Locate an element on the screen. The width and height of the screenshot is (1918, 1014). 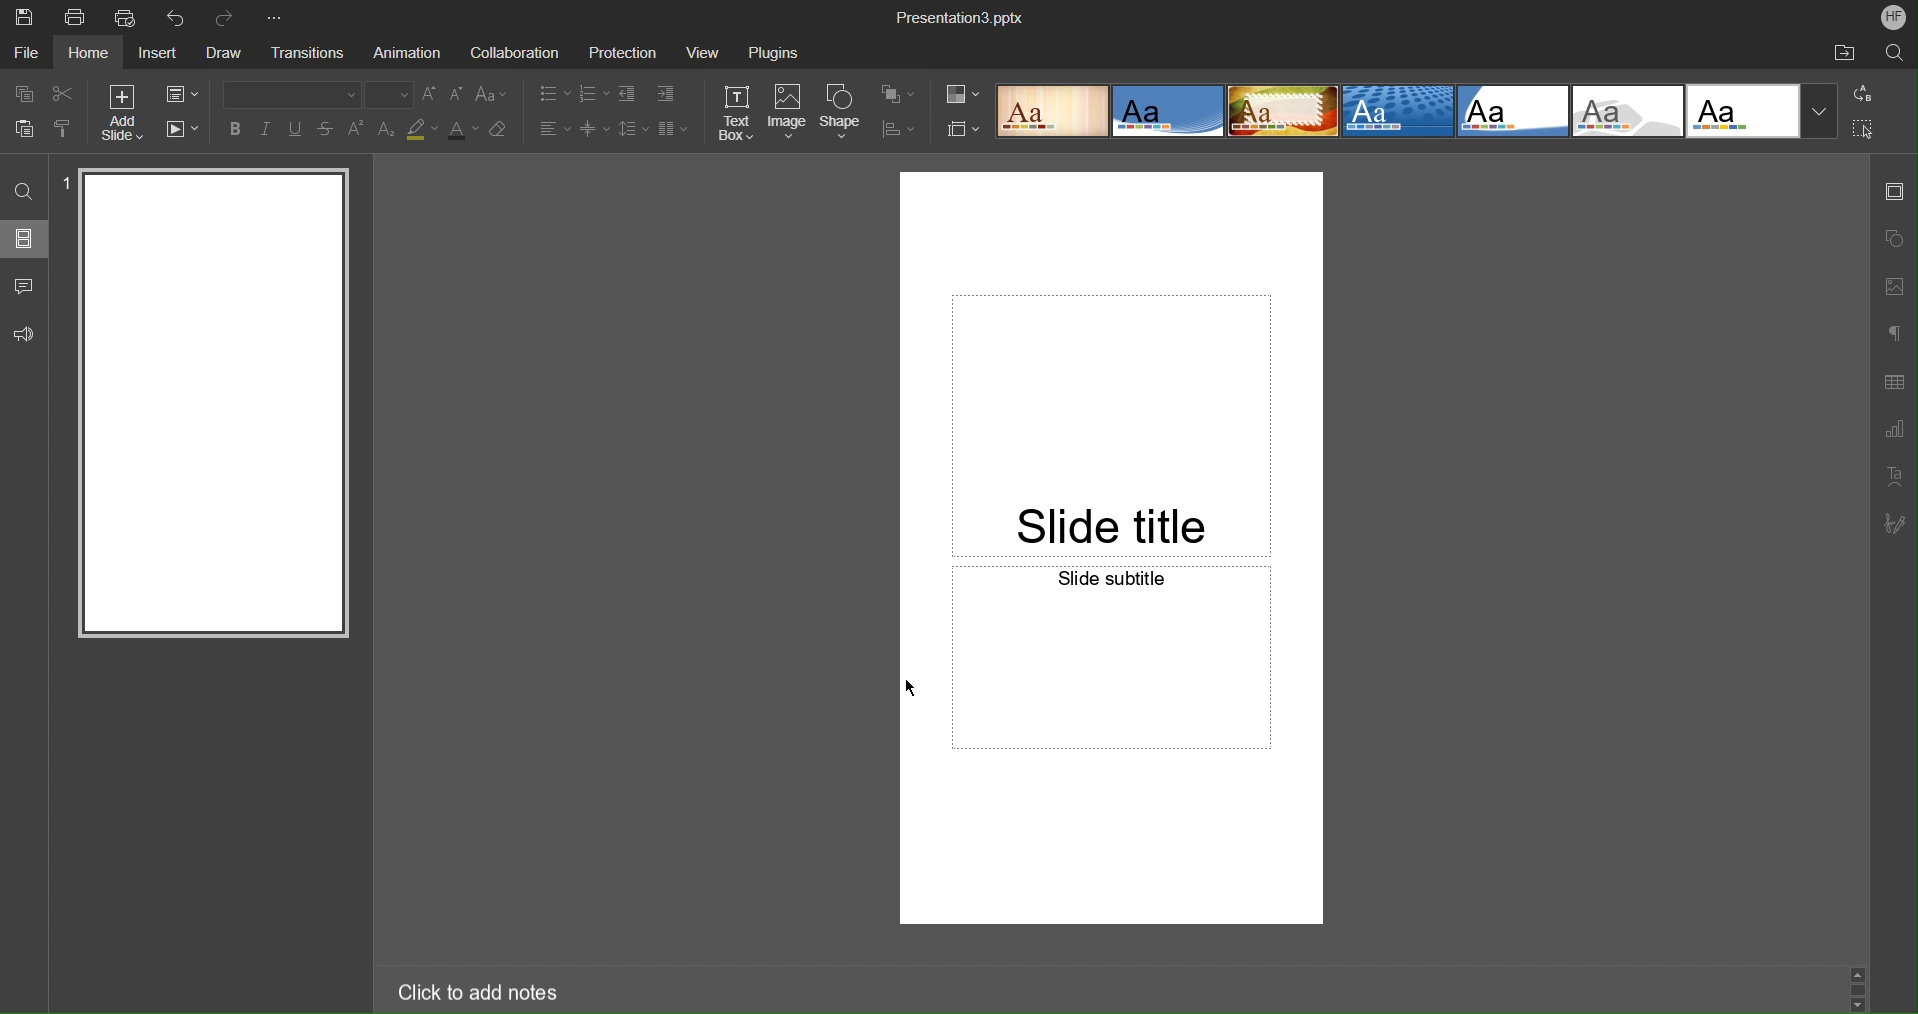
Text Box is located at coordinates (736, 113).